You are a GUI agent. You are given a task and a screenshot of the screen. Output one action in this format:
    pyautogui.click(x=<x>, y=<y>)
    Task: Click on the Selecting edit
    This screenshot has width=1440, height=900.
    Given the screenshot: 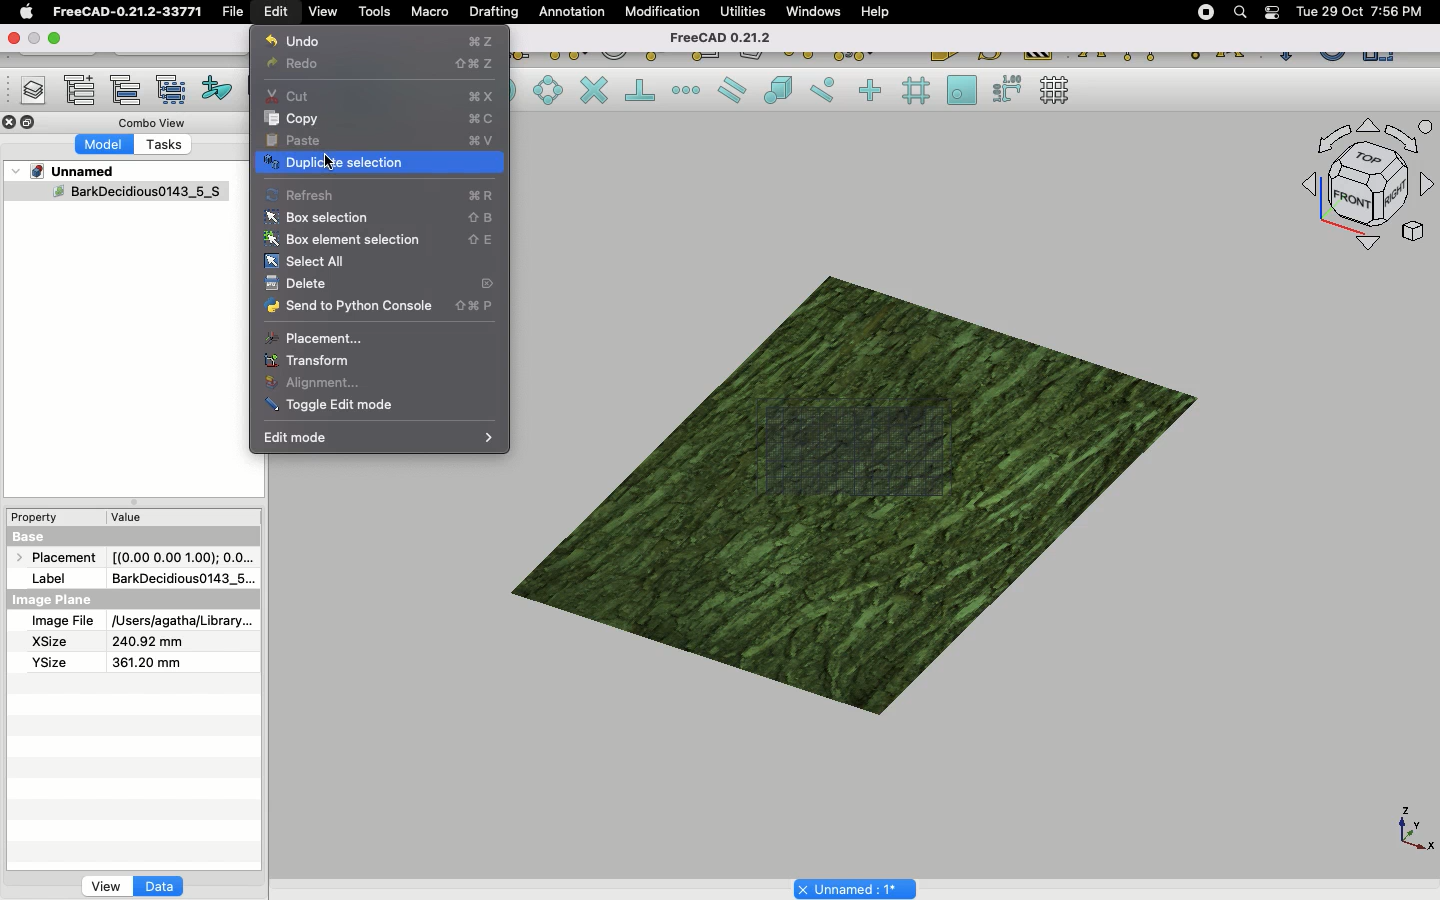 What is the action you would take?
    pyautogui.click(x=280, y=13)
    